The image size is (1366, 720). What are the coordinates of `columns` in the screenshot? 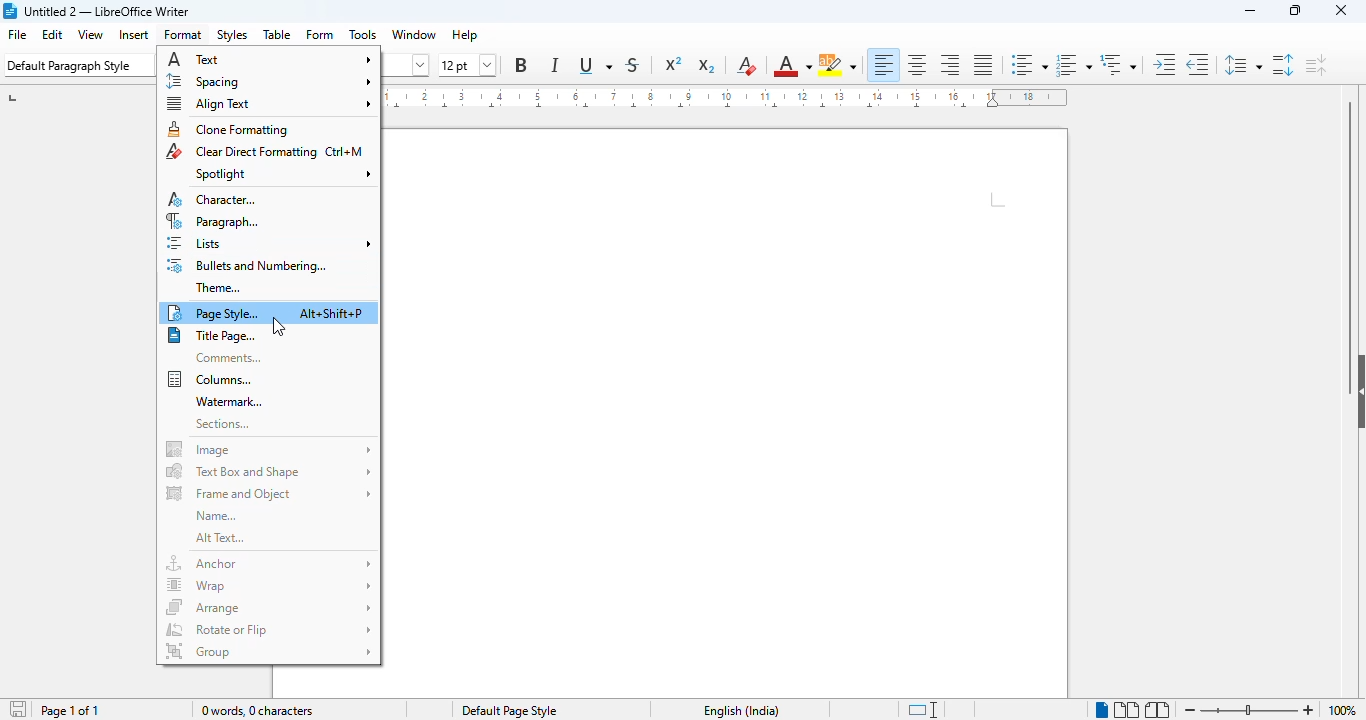 It's located at (208, 380).